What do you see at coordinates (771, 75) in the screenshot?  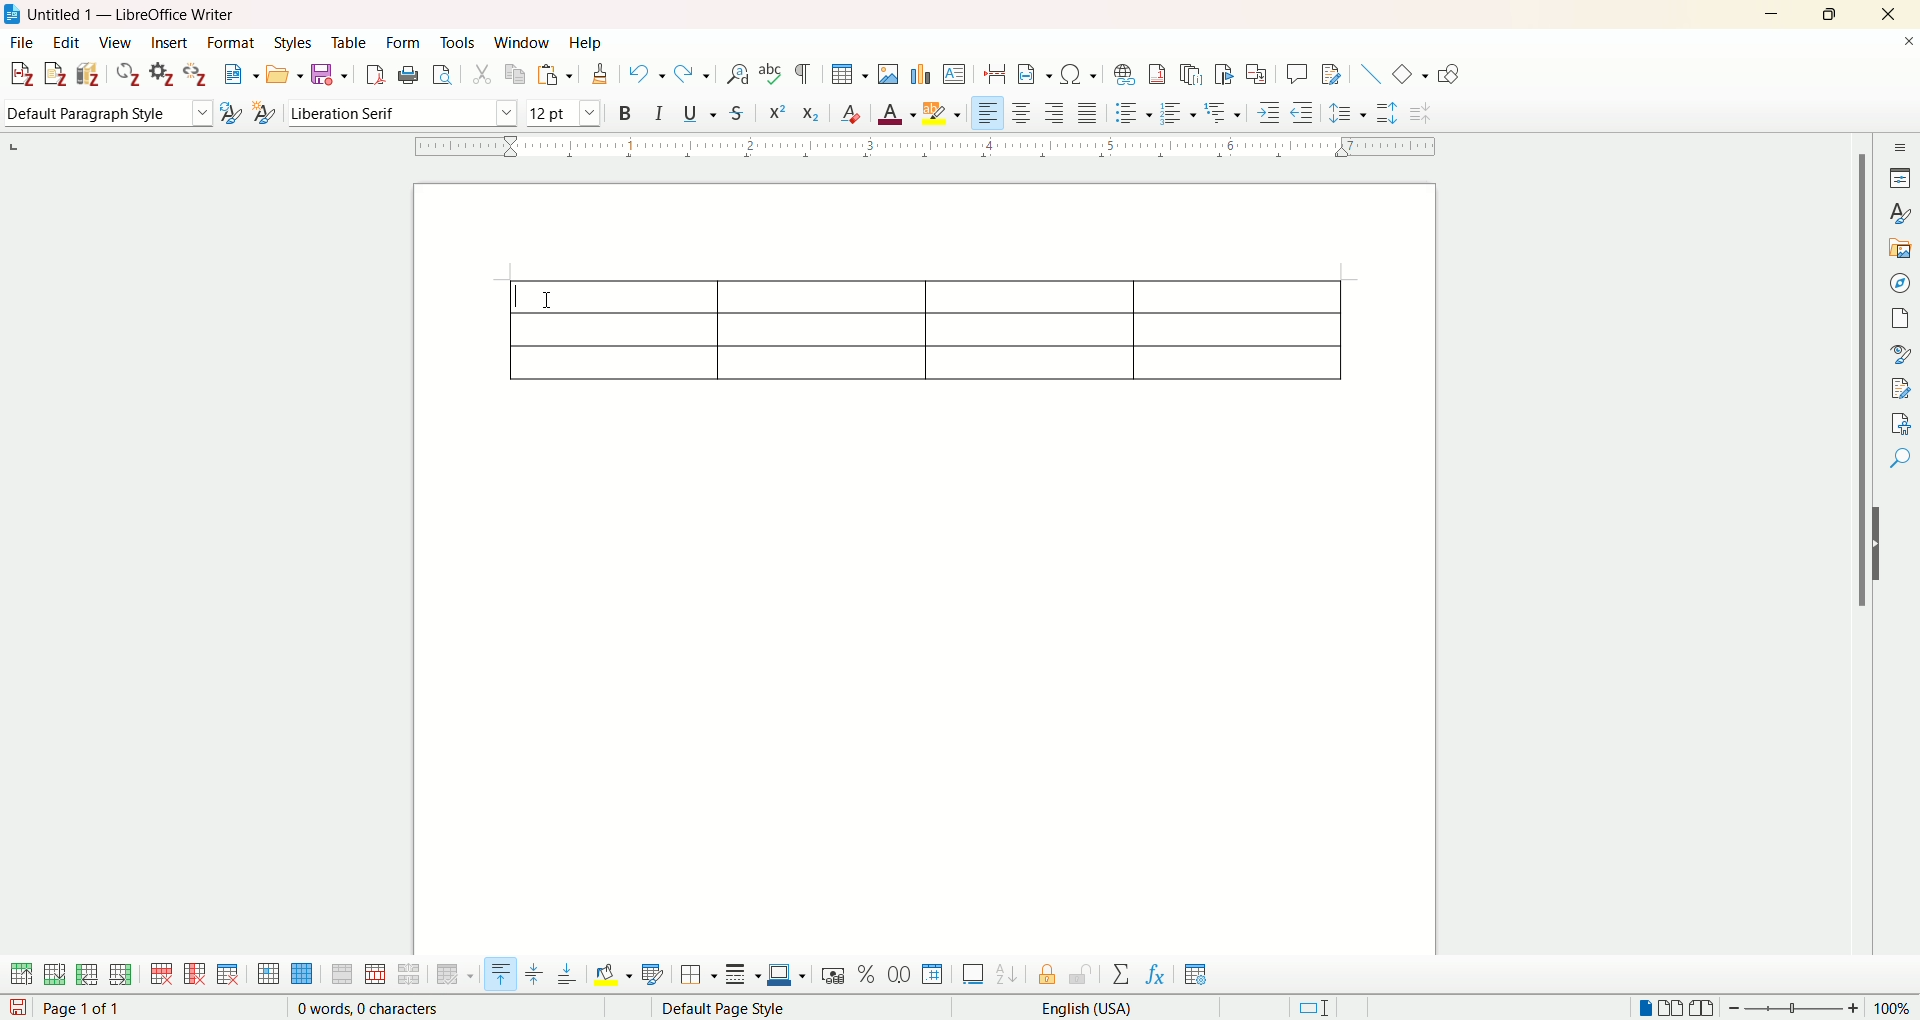 I see `spelling check` at bounding box center [771, 75].